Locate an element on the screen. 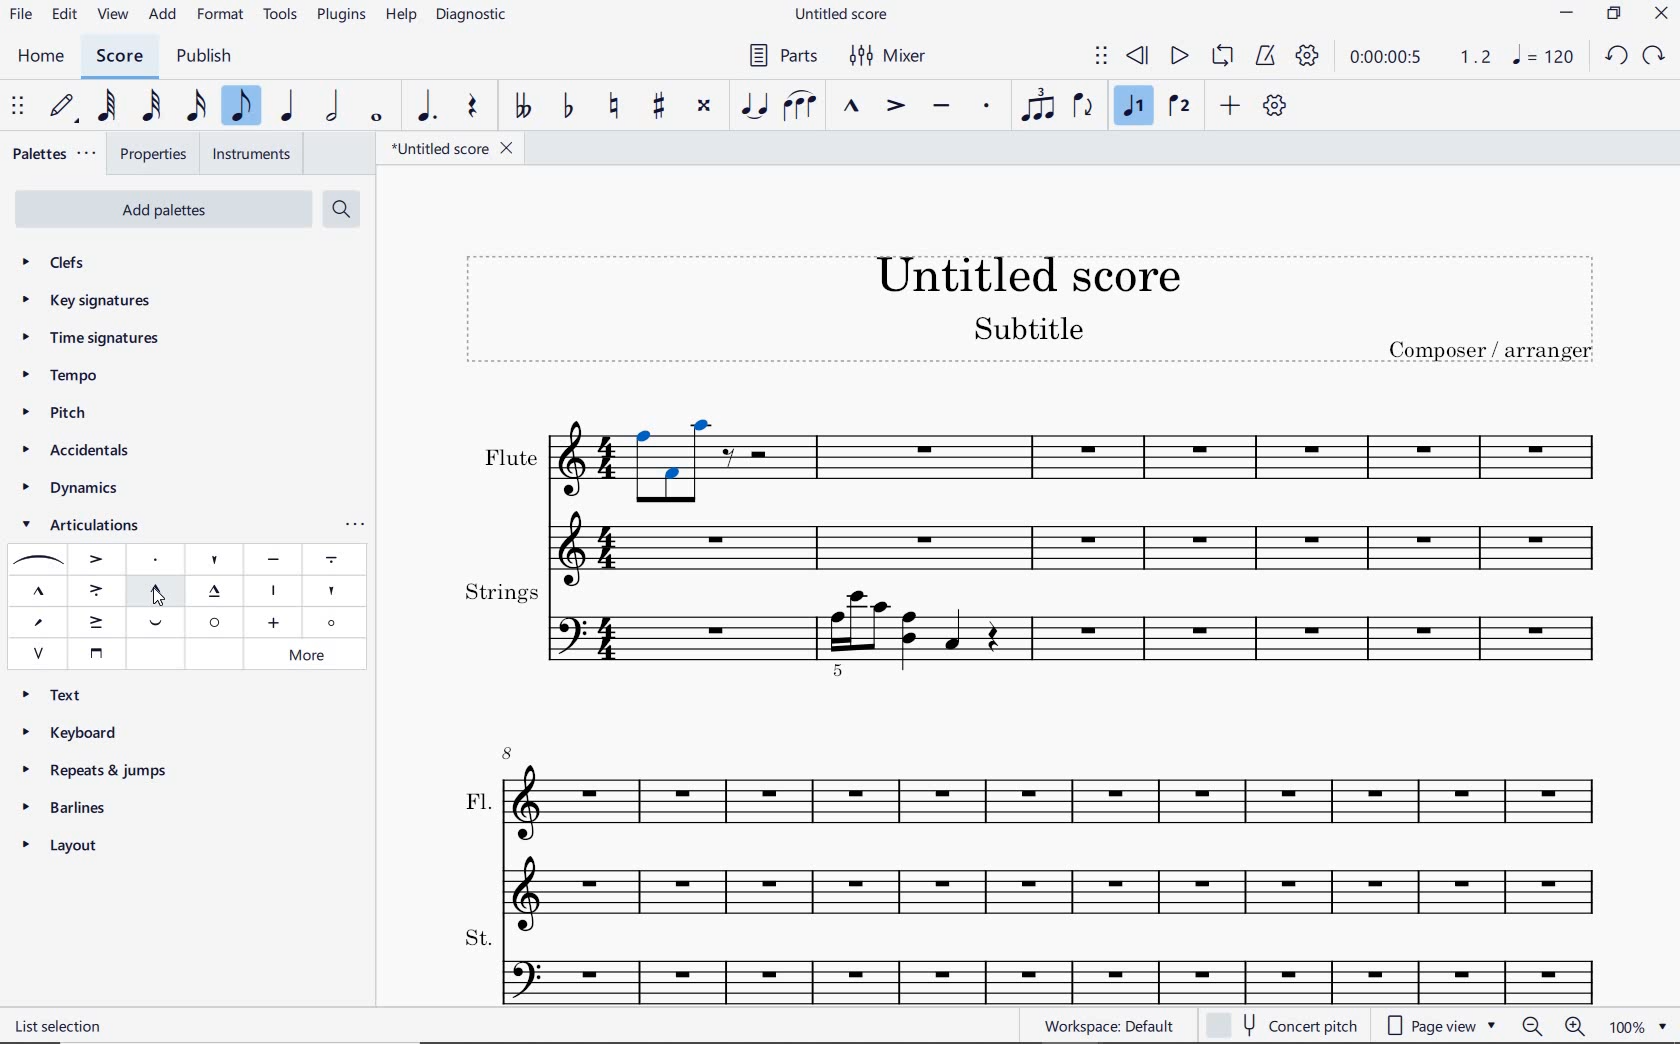 The width and height of the screenshot is (1680, 1044). MORE is located at coordinates (312, 654).